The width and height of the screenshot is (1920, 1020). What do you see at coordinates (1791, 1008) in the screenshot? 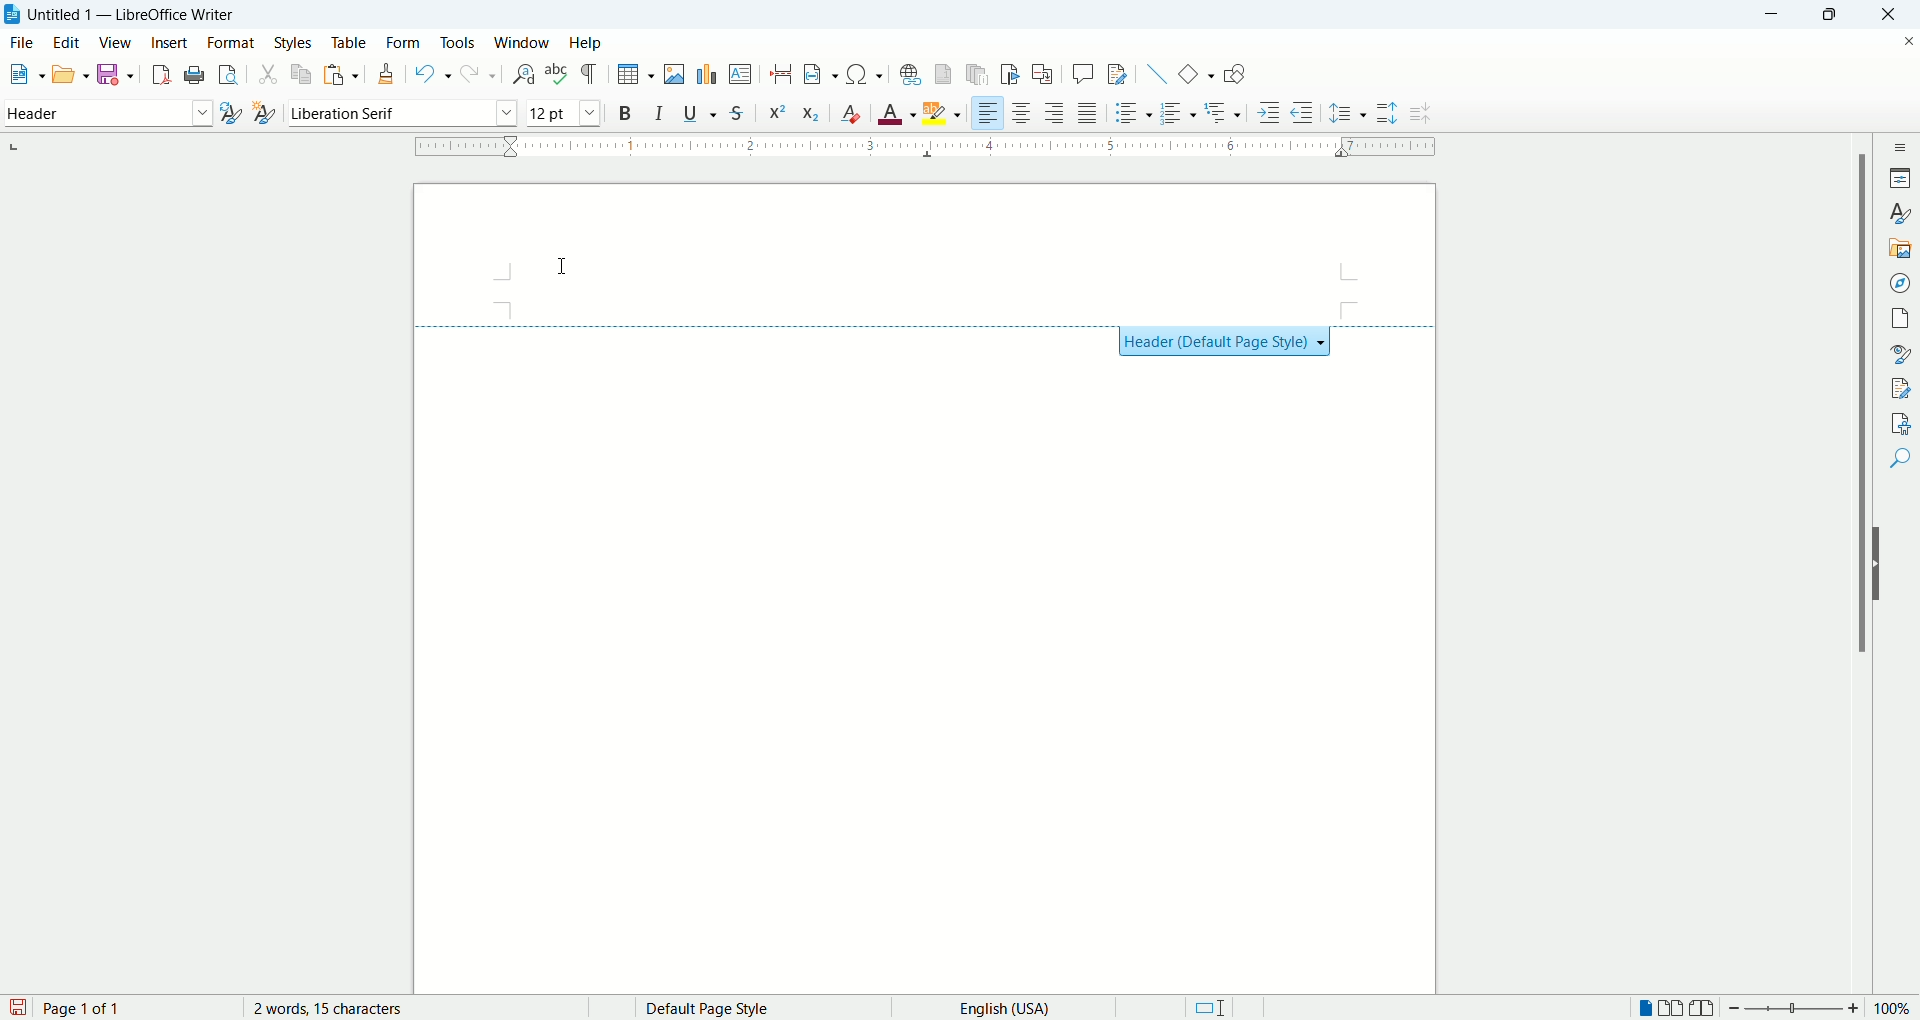
I see `zoom bar` at bounding box center [1791, 1008].